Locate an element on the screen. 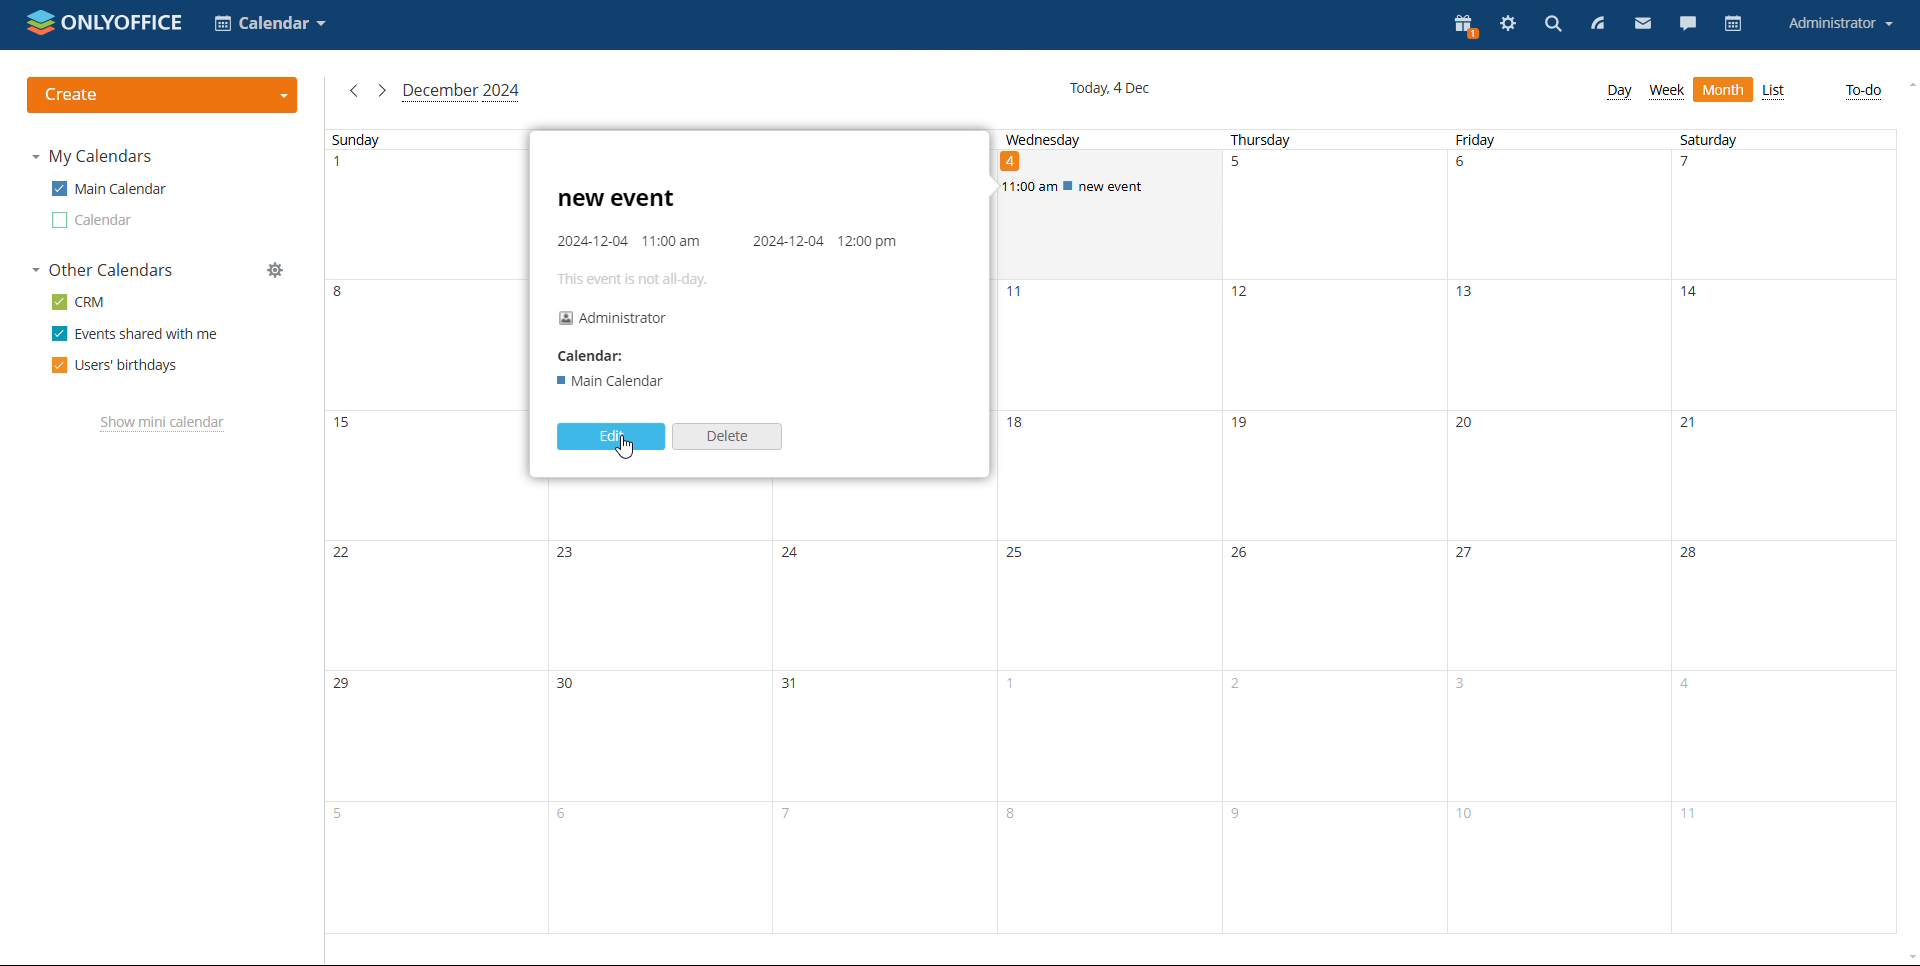 This screenshot has height=966, width=1920. main calendar is located at coordinates (107, 188).